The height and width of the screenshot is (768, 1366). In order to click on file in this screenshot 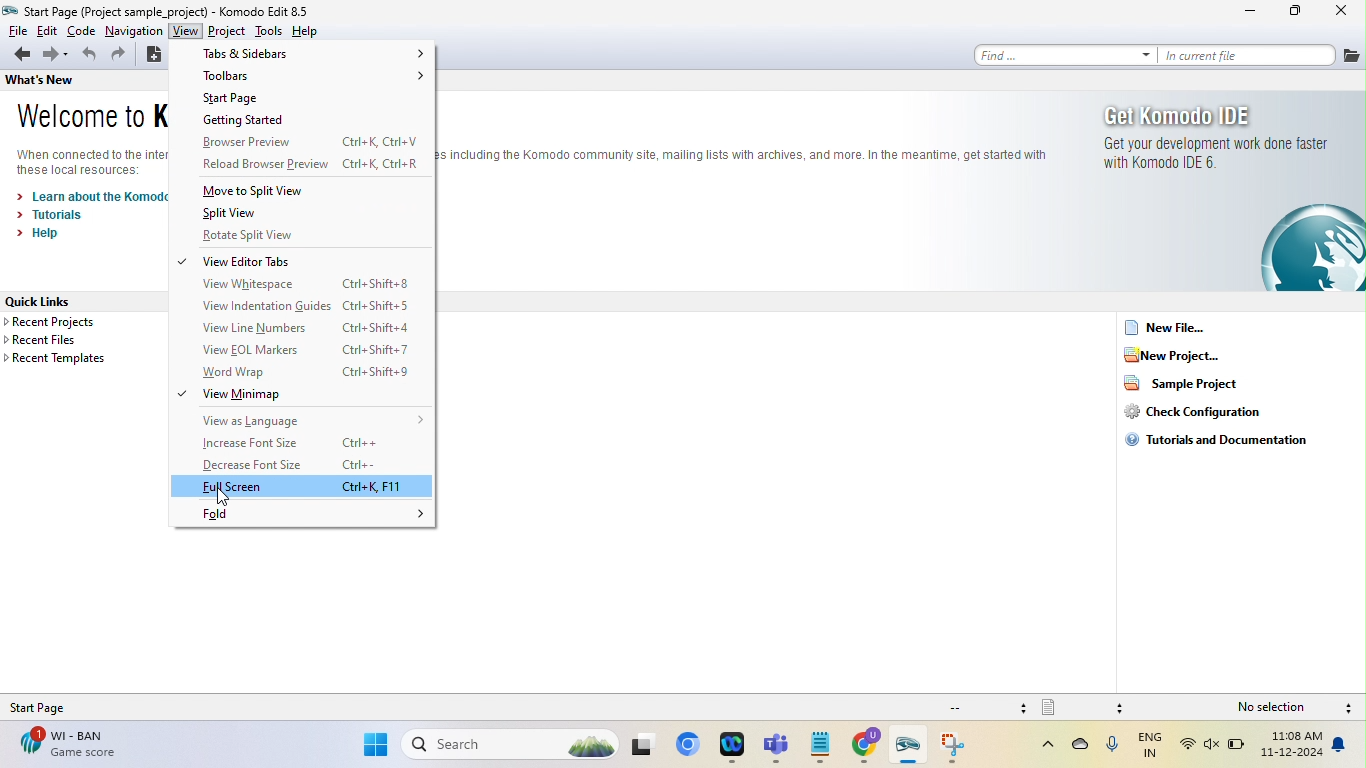, I will do `click(1352, 55)`.